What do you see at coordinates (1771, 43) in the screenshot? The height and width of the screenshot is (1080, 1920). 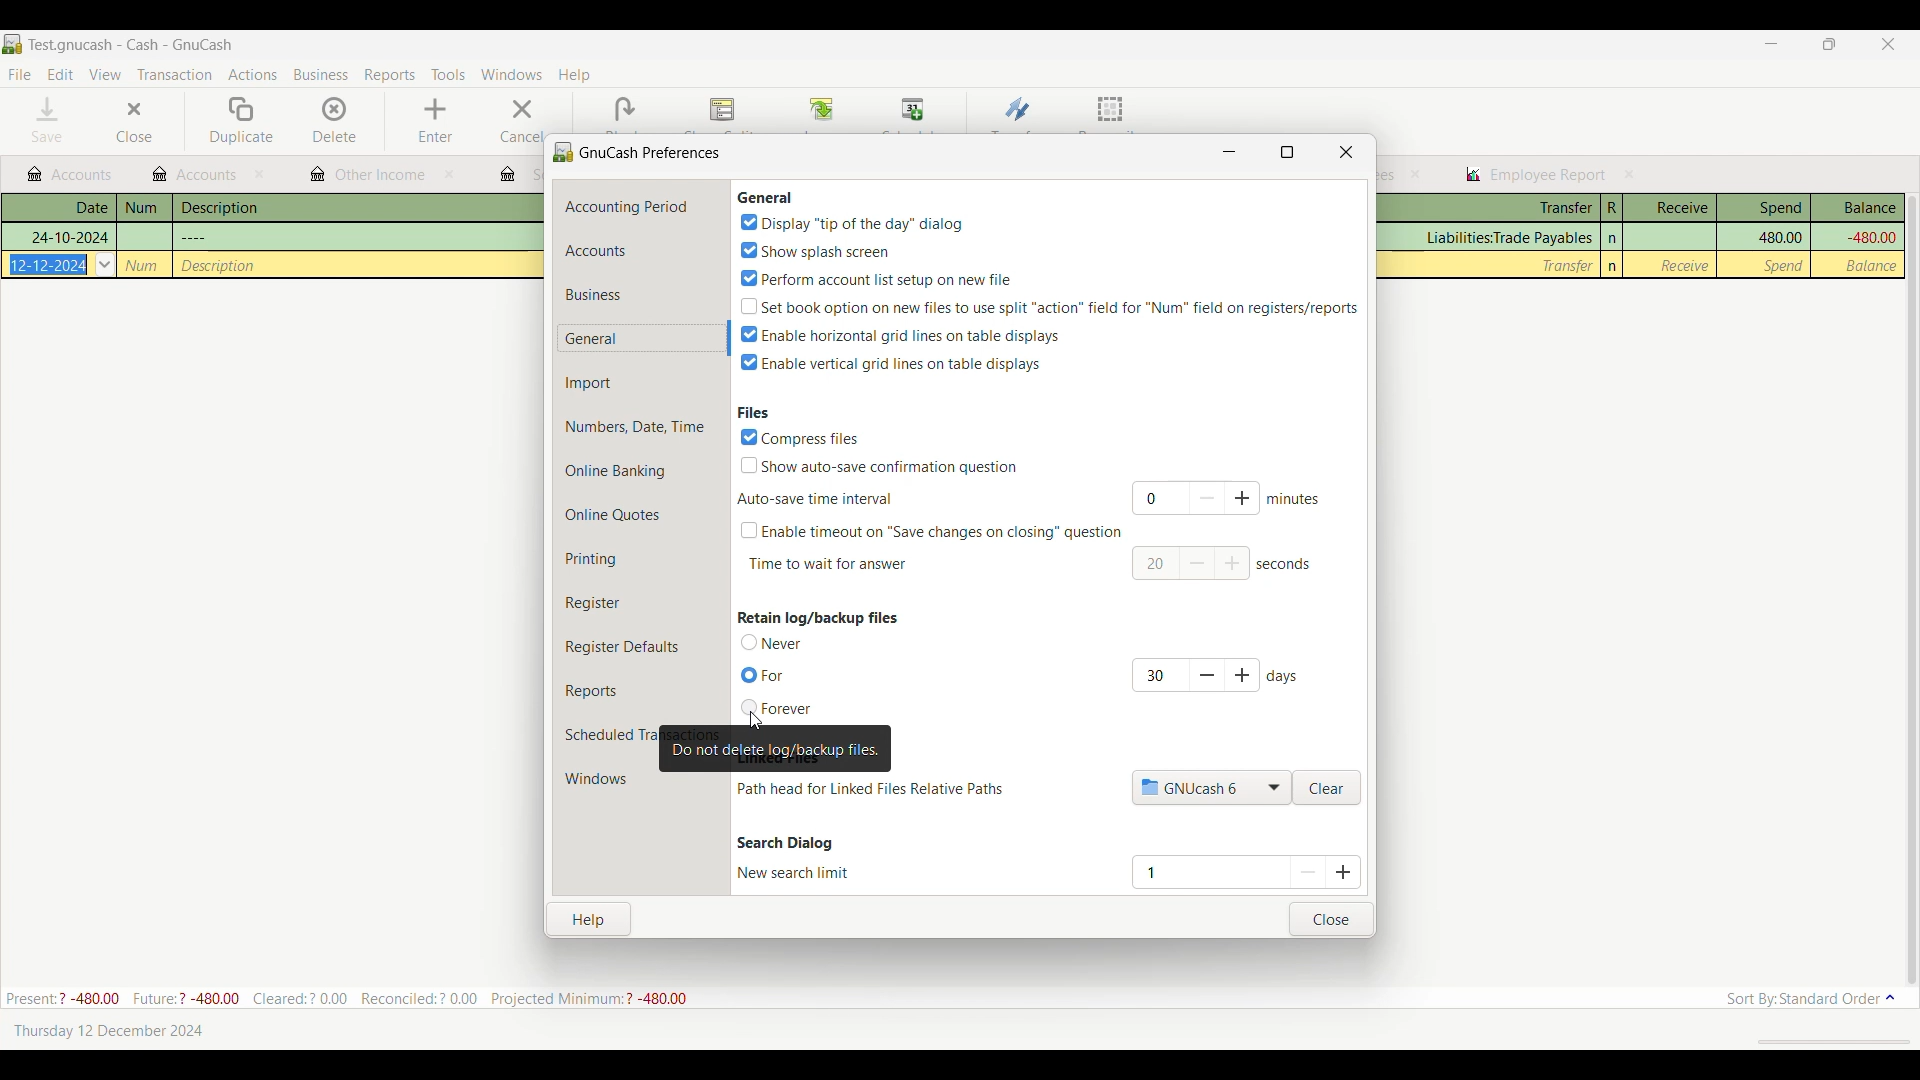 I see `Minimize` at bounding box center [1771, 43].